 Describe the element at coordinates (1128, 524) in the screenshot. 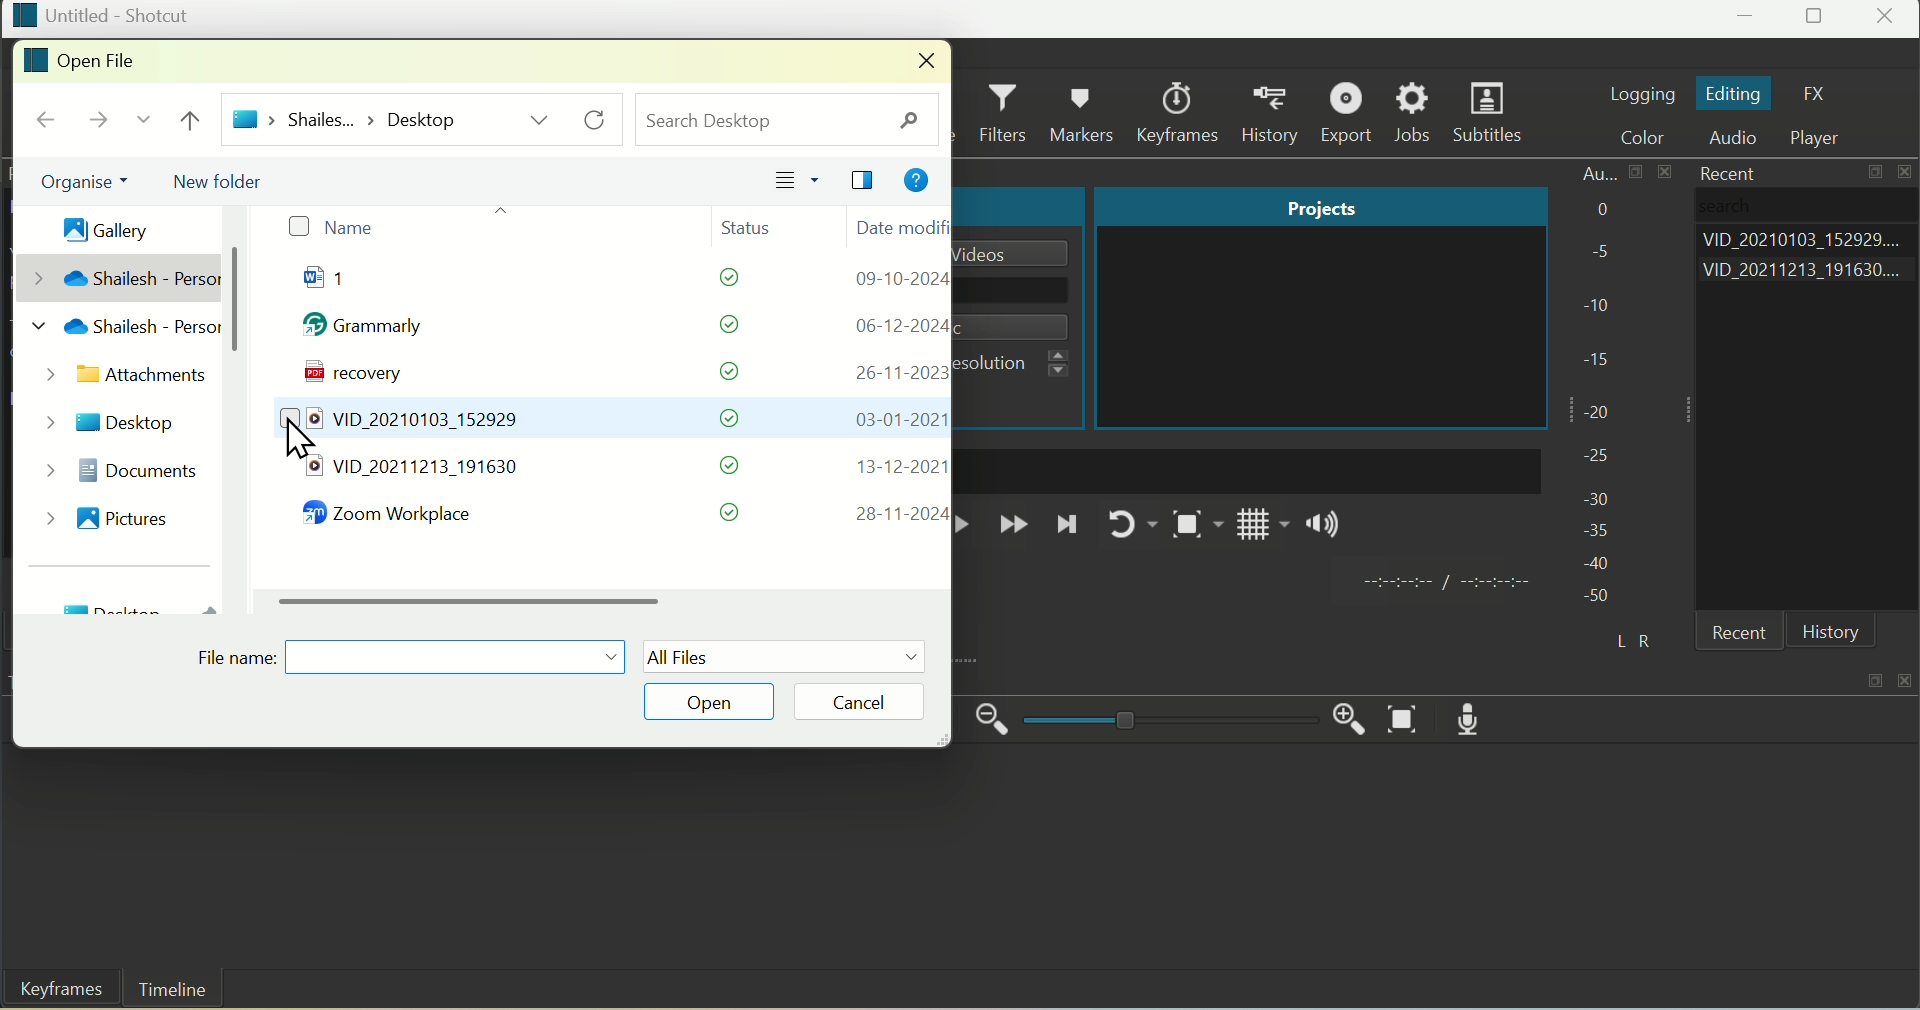

I see `Play Again` at that location.